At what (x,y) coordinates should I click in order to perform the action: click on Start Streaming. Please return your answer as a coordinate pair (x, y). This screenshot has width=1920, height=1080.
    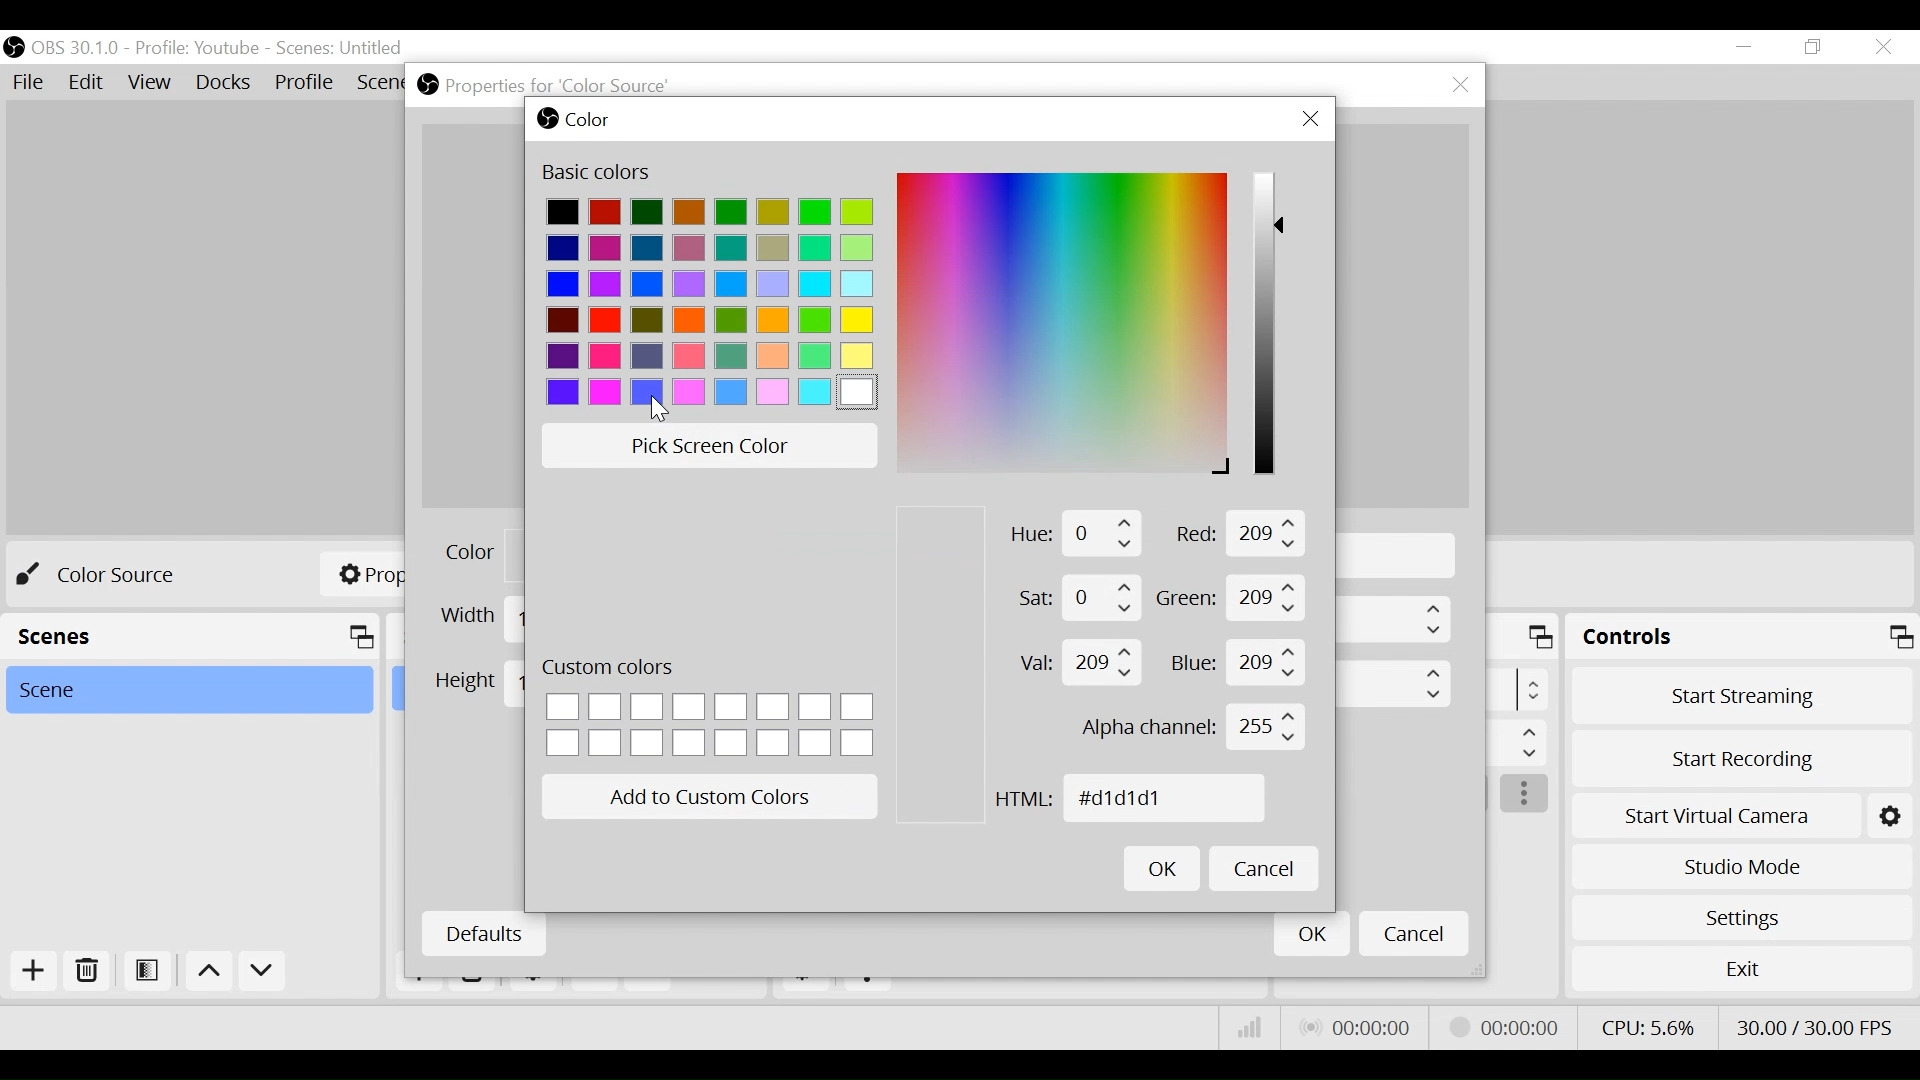
    Looking at the image, I should click on (1742, 700).